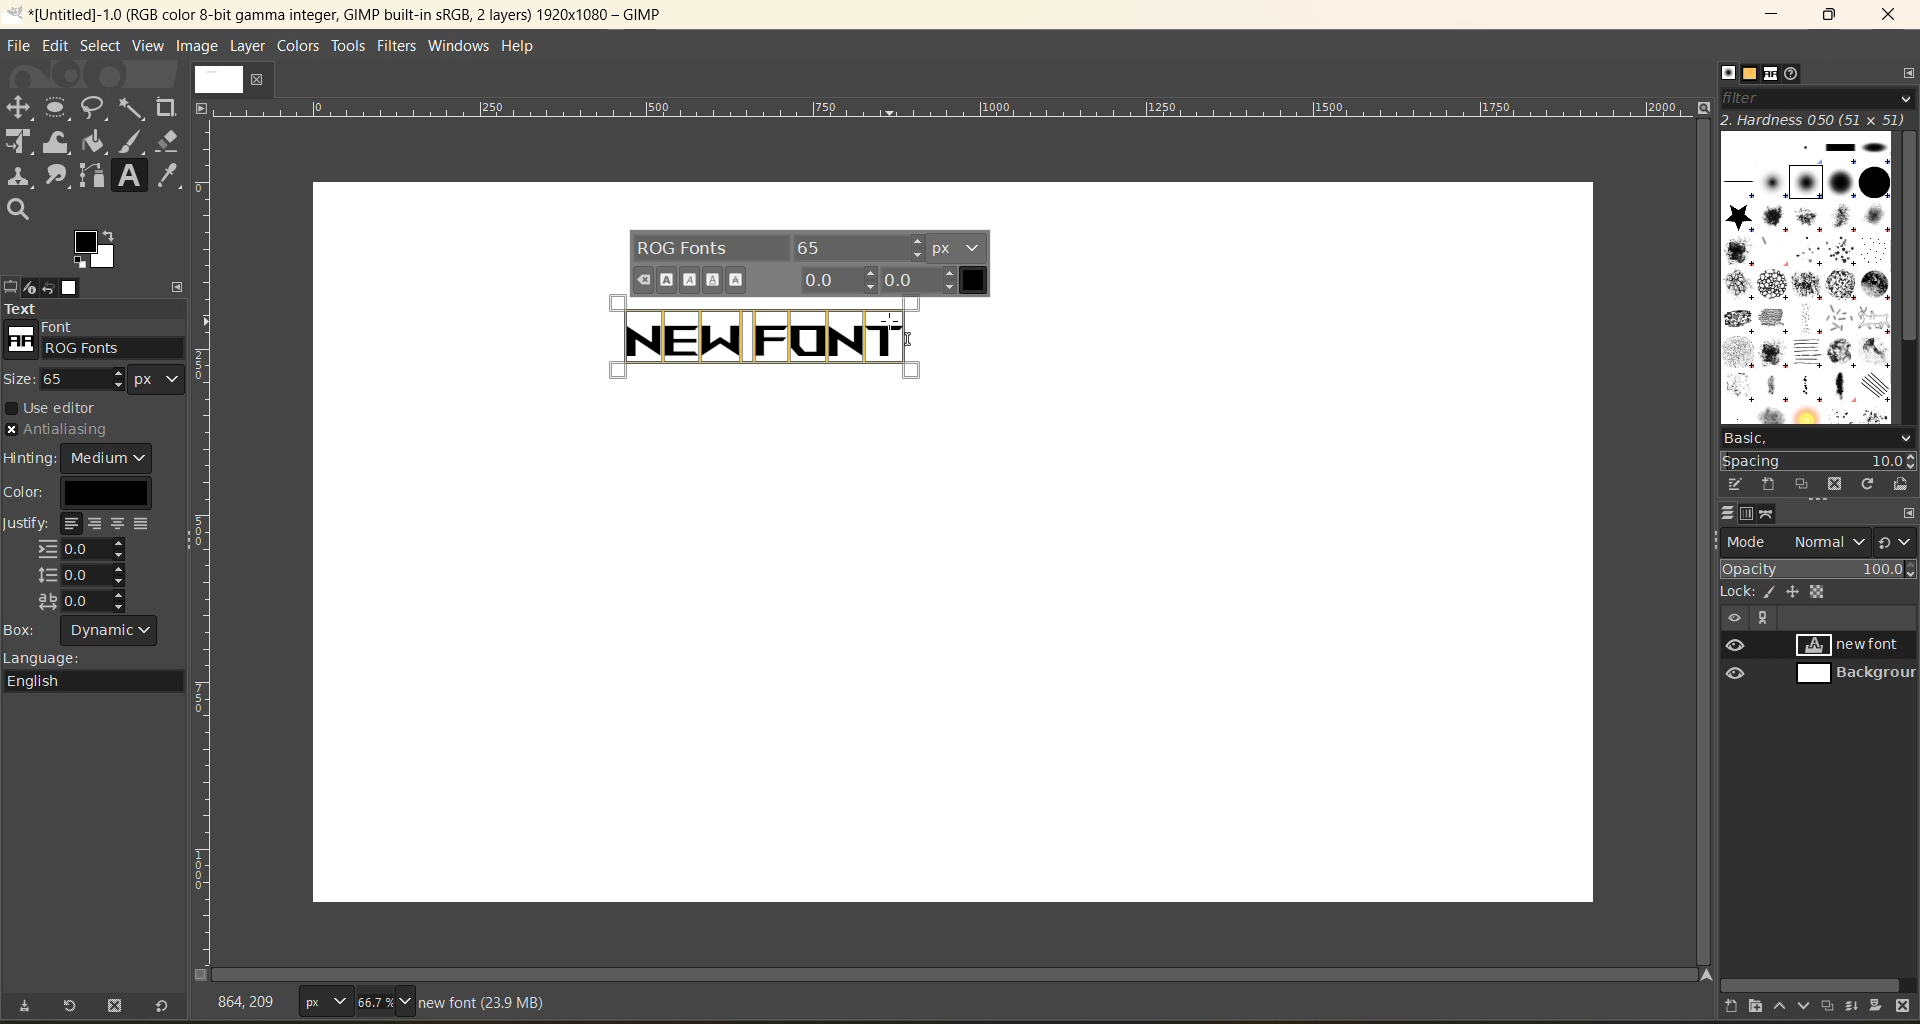  What do you see at coordinates (1701, 541) in the screenshot?
I see `vertical scroll bar` at bounding box center [1701, 541].